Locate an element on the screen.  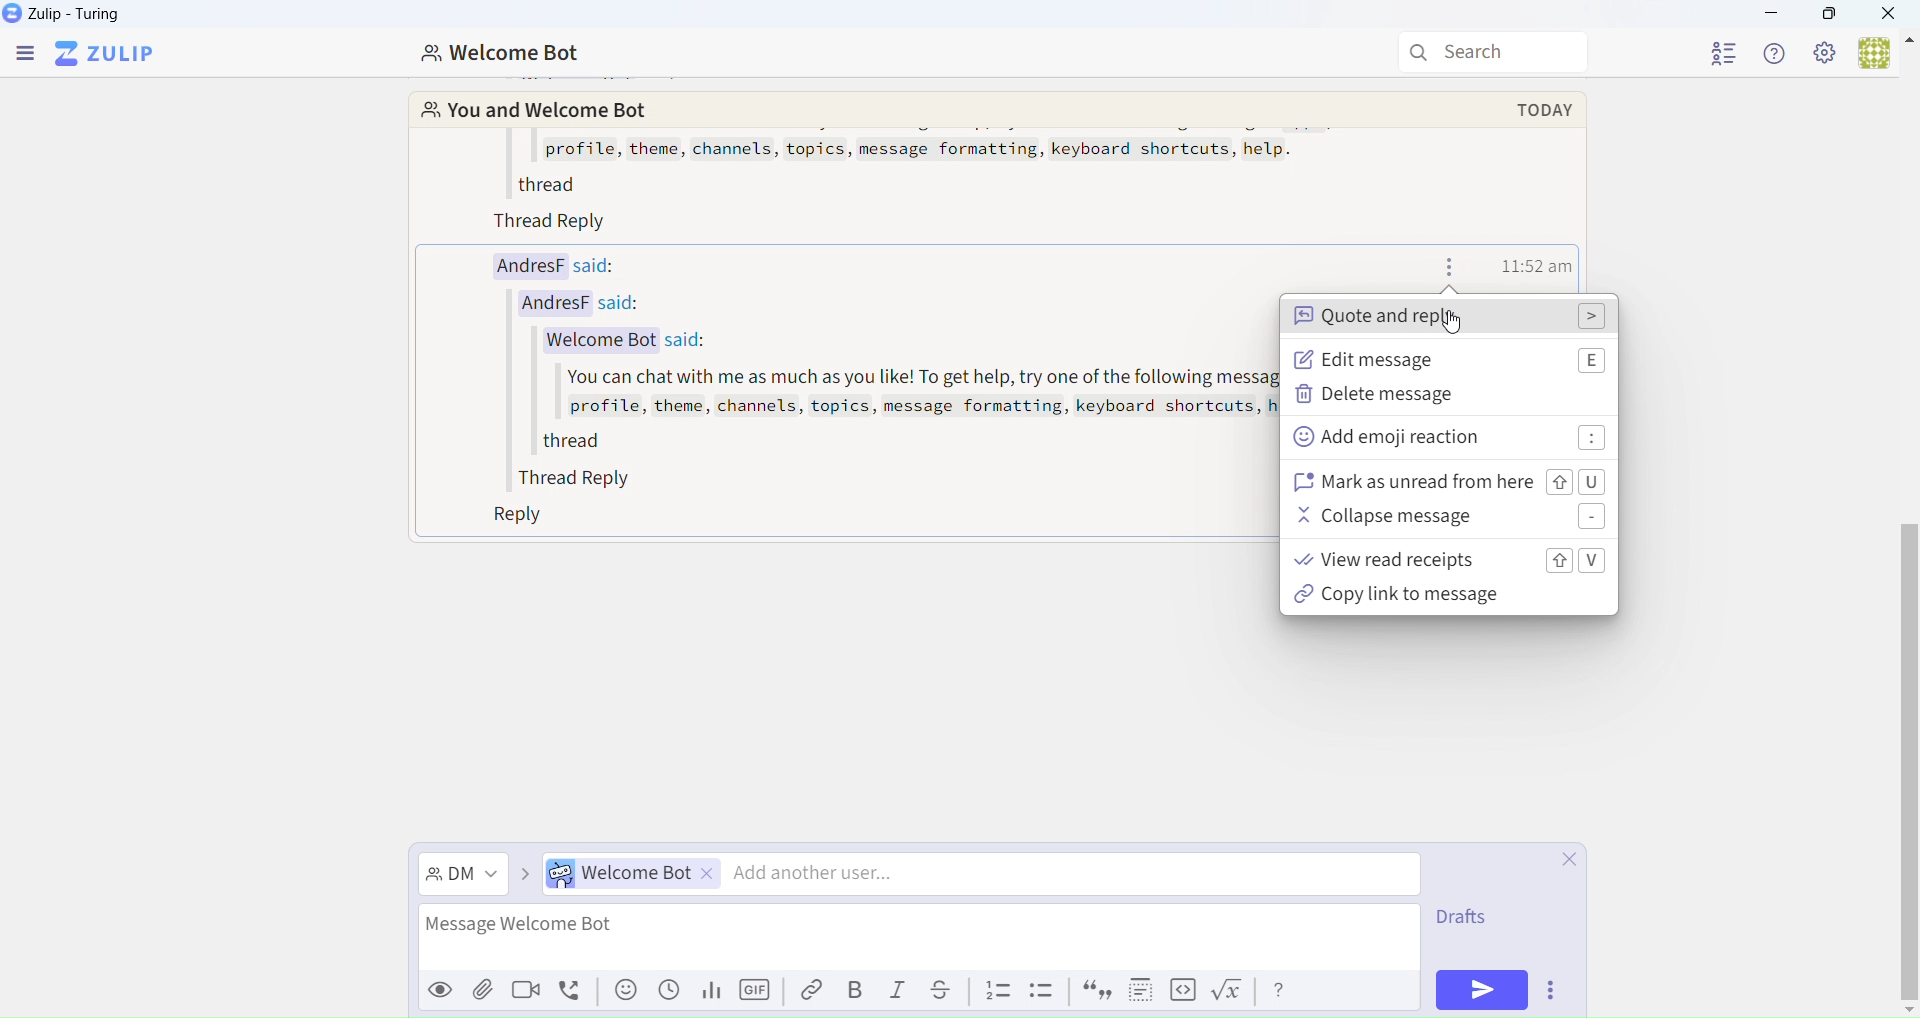
profile, theme, channels, topics, message formatting, keyboard shortcuts, help. is located at coordinates (933, 150).